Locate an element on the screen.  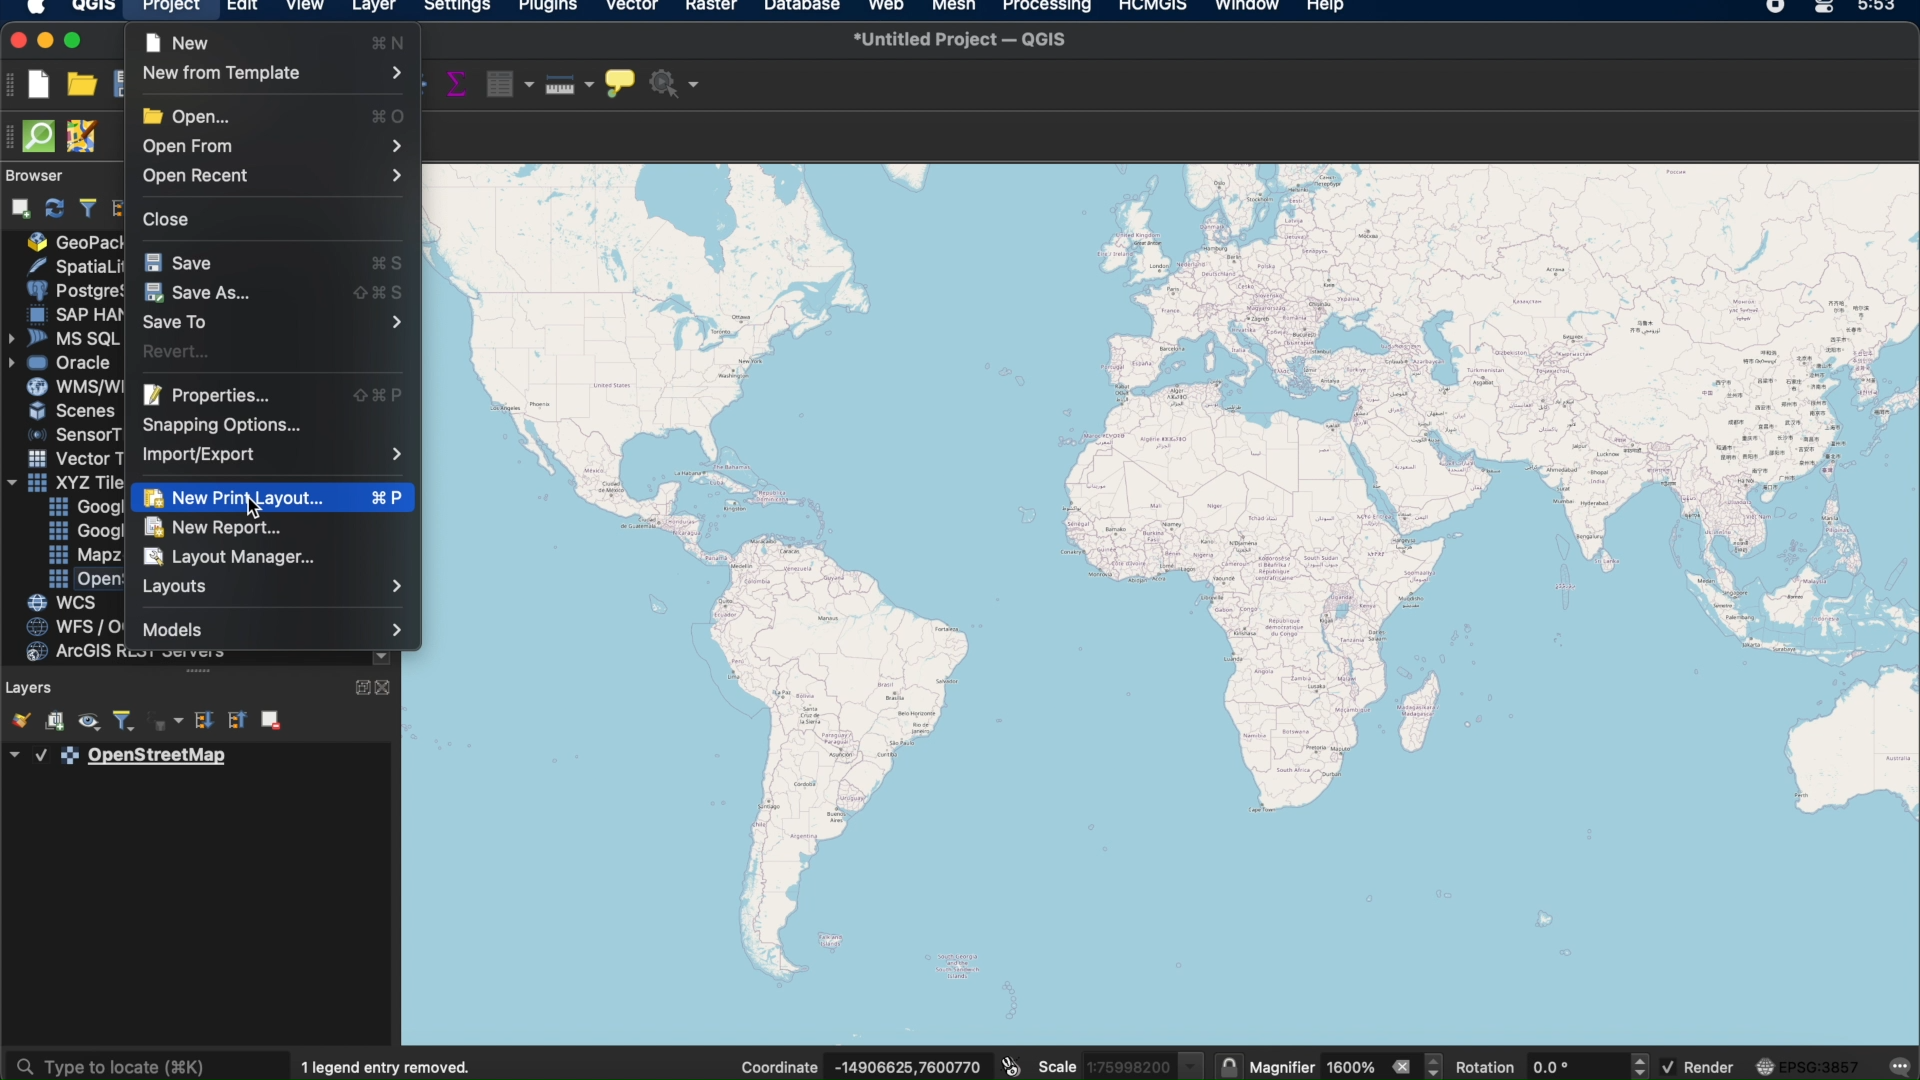
no action selected is located at coordinates (680, 86).